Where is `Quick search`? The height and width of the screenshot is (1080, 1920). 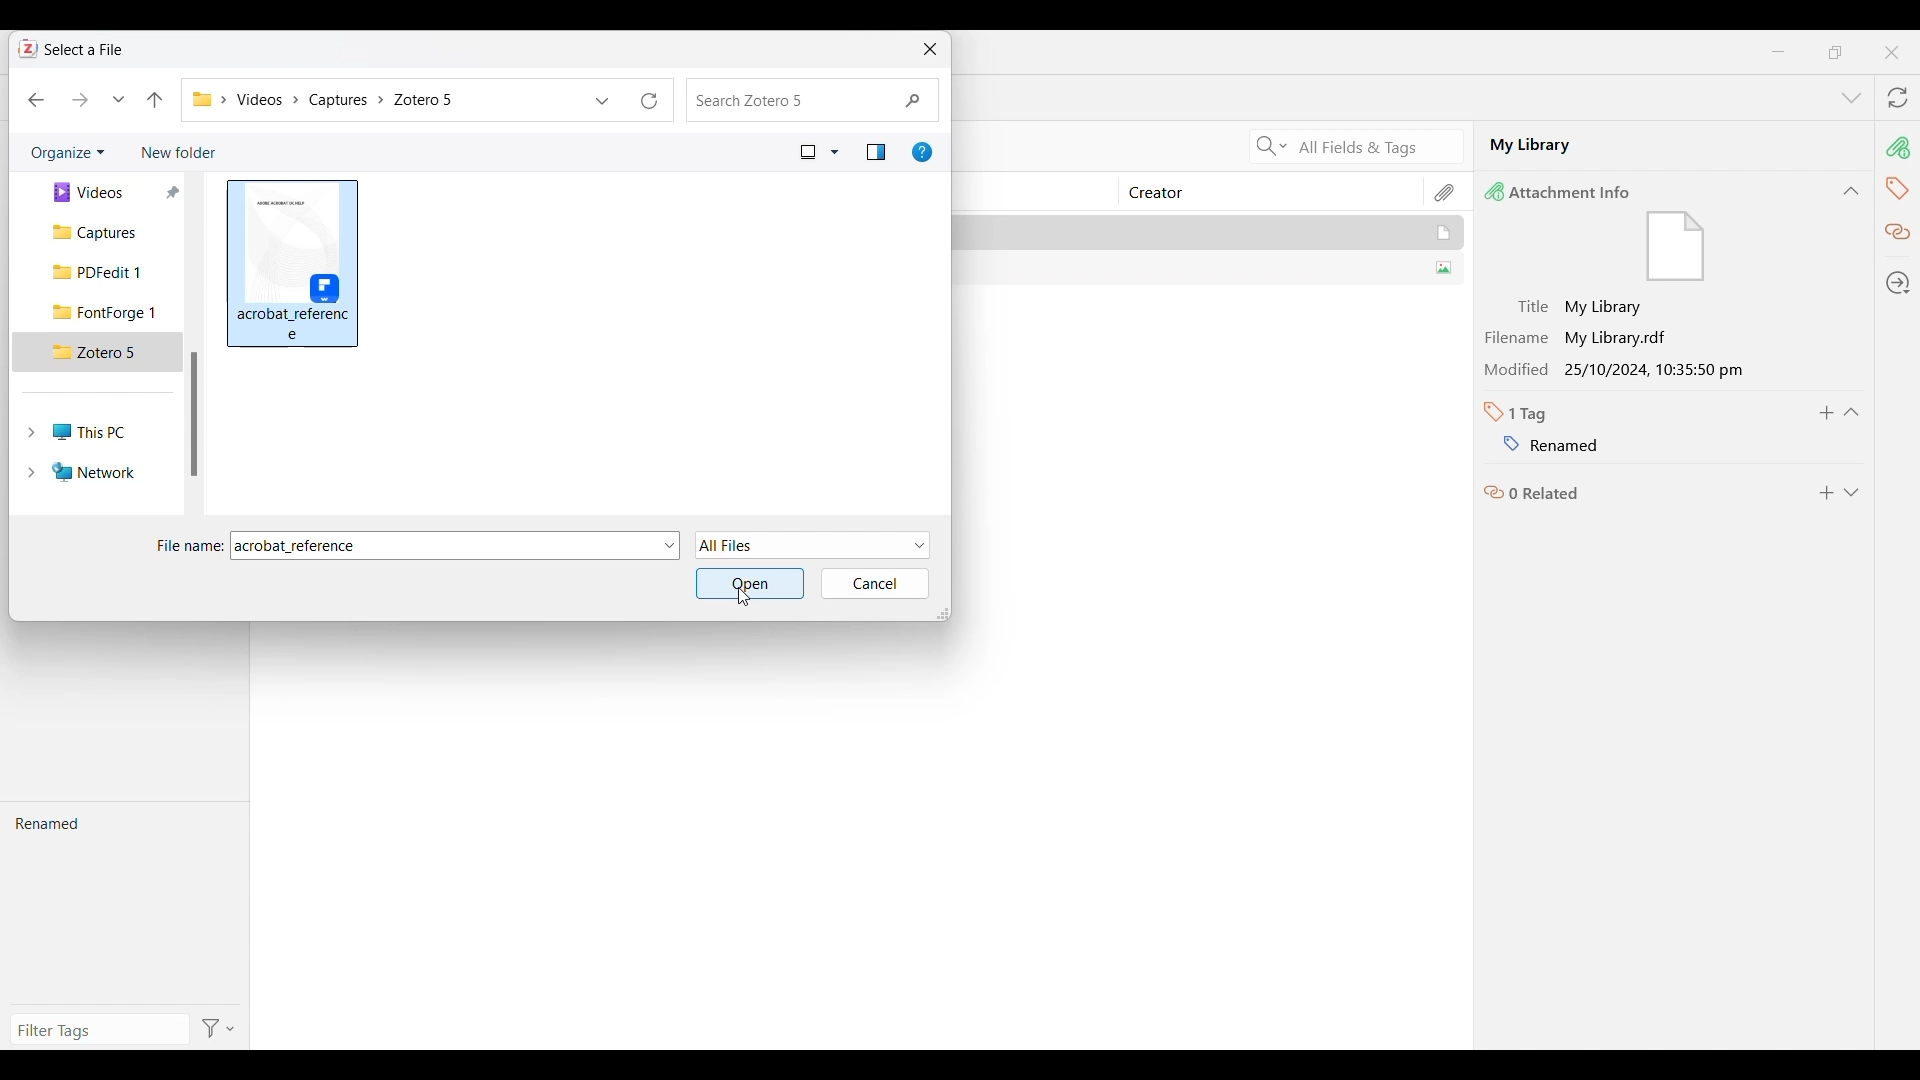
Quick search is located at coordinates (903, 101).